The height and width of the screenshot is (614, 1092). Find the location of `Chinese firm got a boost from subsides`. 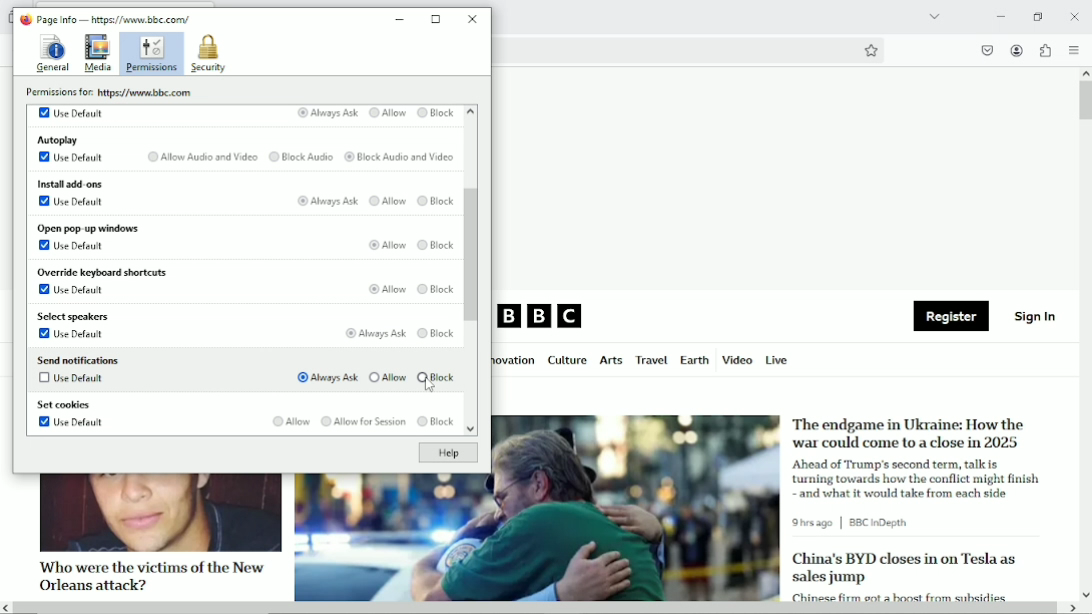

Chinese firm got a boost from subsides is located at coordinates (899, 595).